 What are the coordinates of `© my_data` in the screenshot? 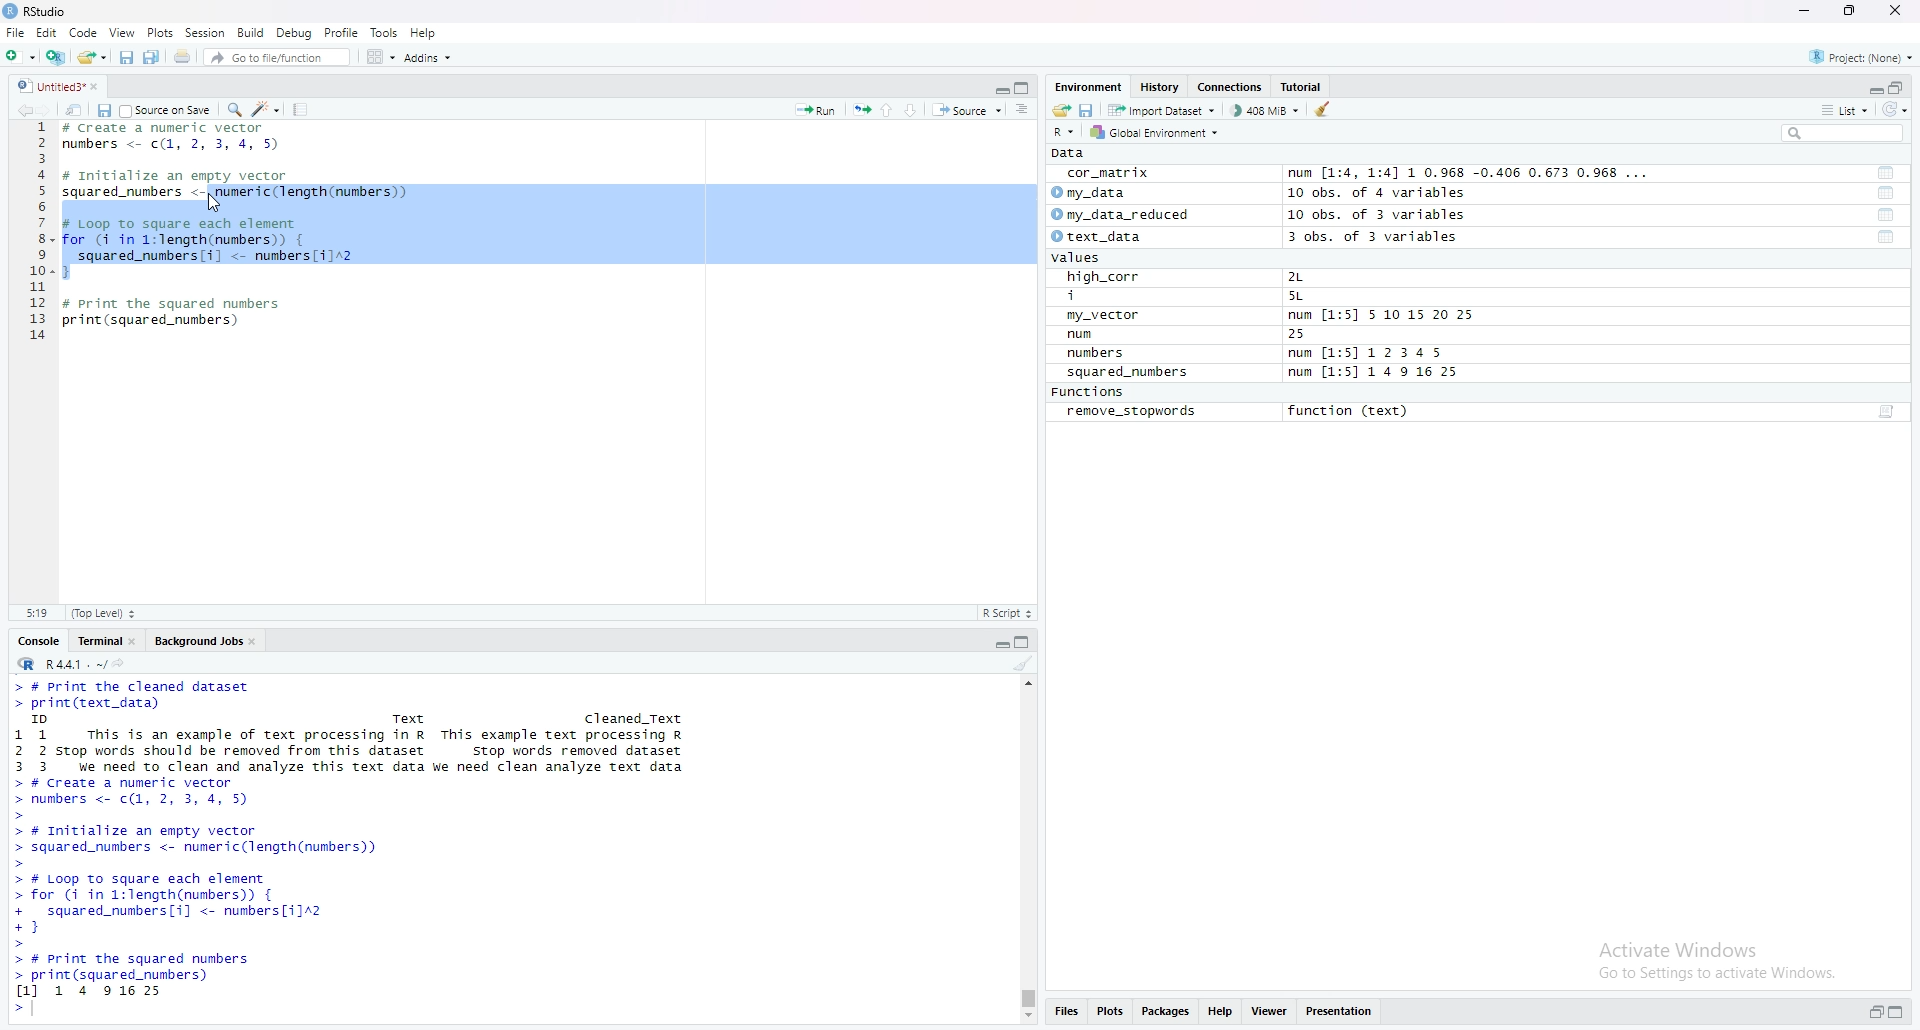 It's located at (1091, 193).